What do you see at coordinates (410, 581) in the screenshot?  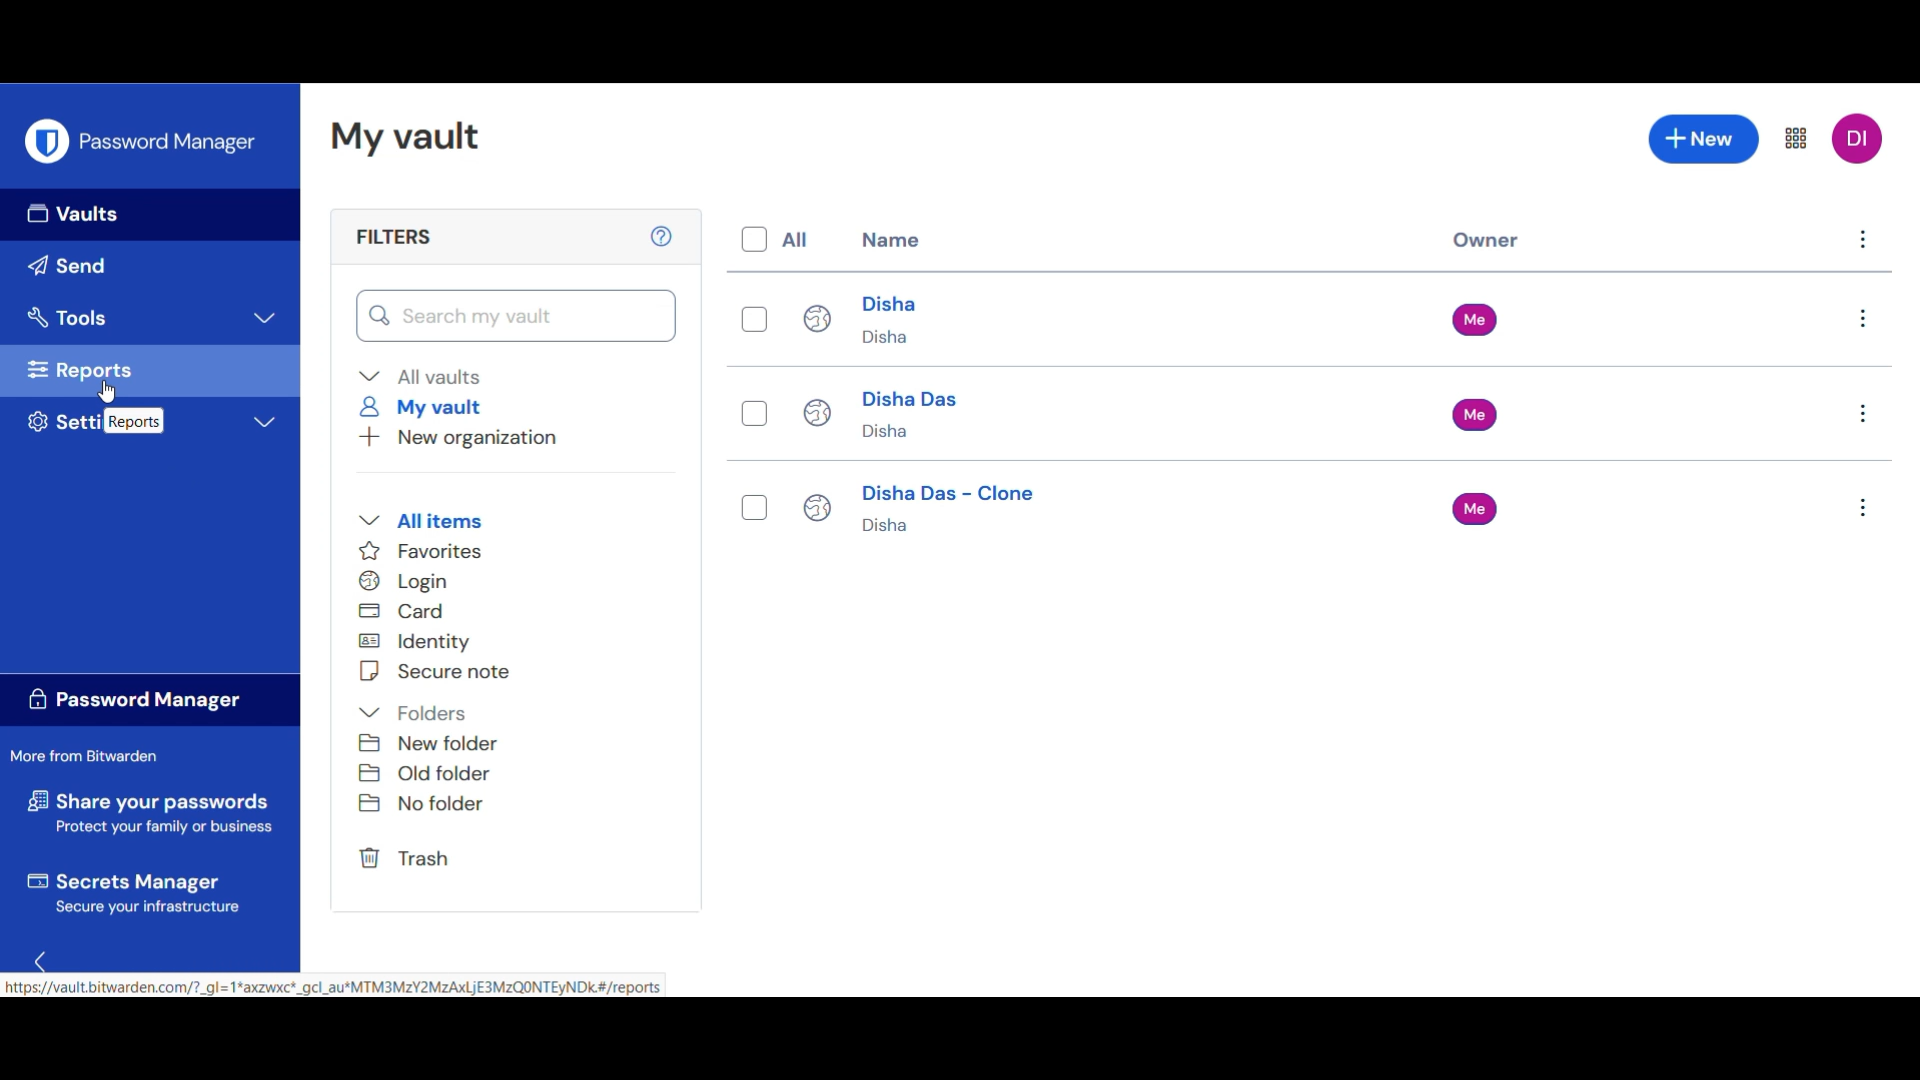 I see `Login` at bounding box center [410, 581].